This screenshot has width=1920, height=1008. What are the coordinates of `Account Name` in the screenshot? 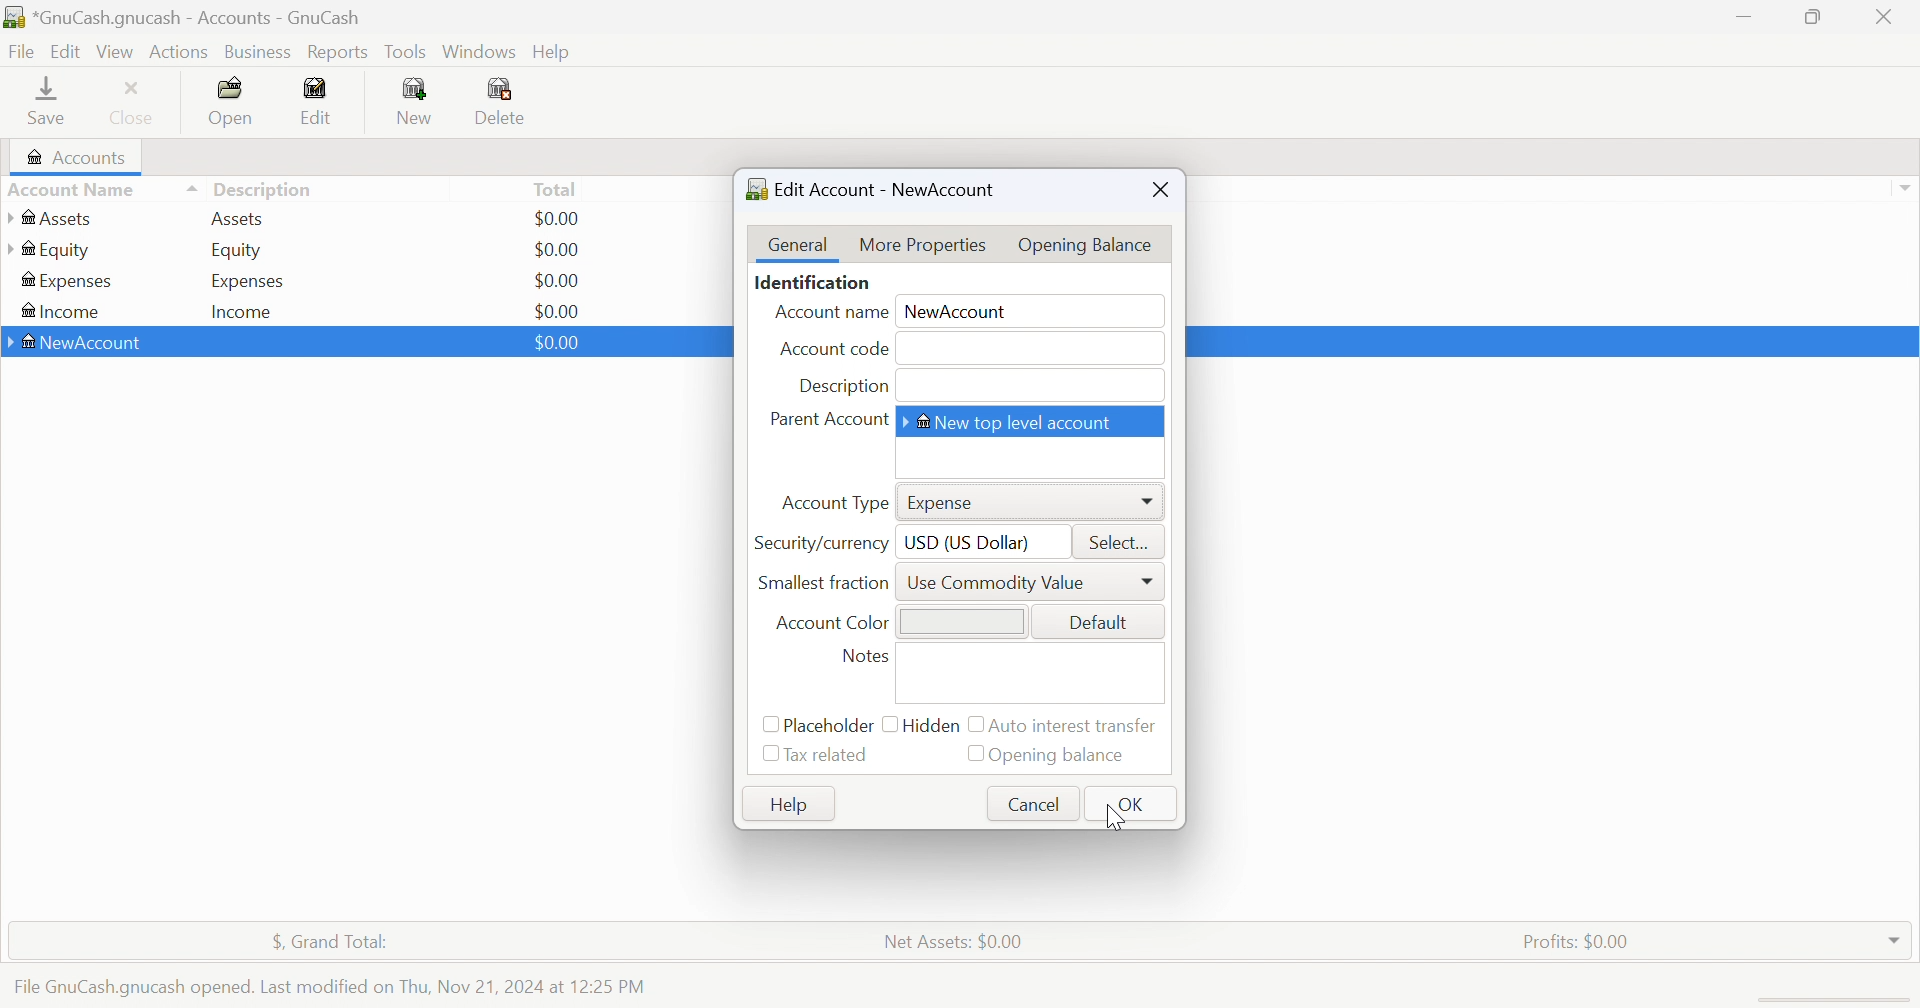 It's located at (830, 315).